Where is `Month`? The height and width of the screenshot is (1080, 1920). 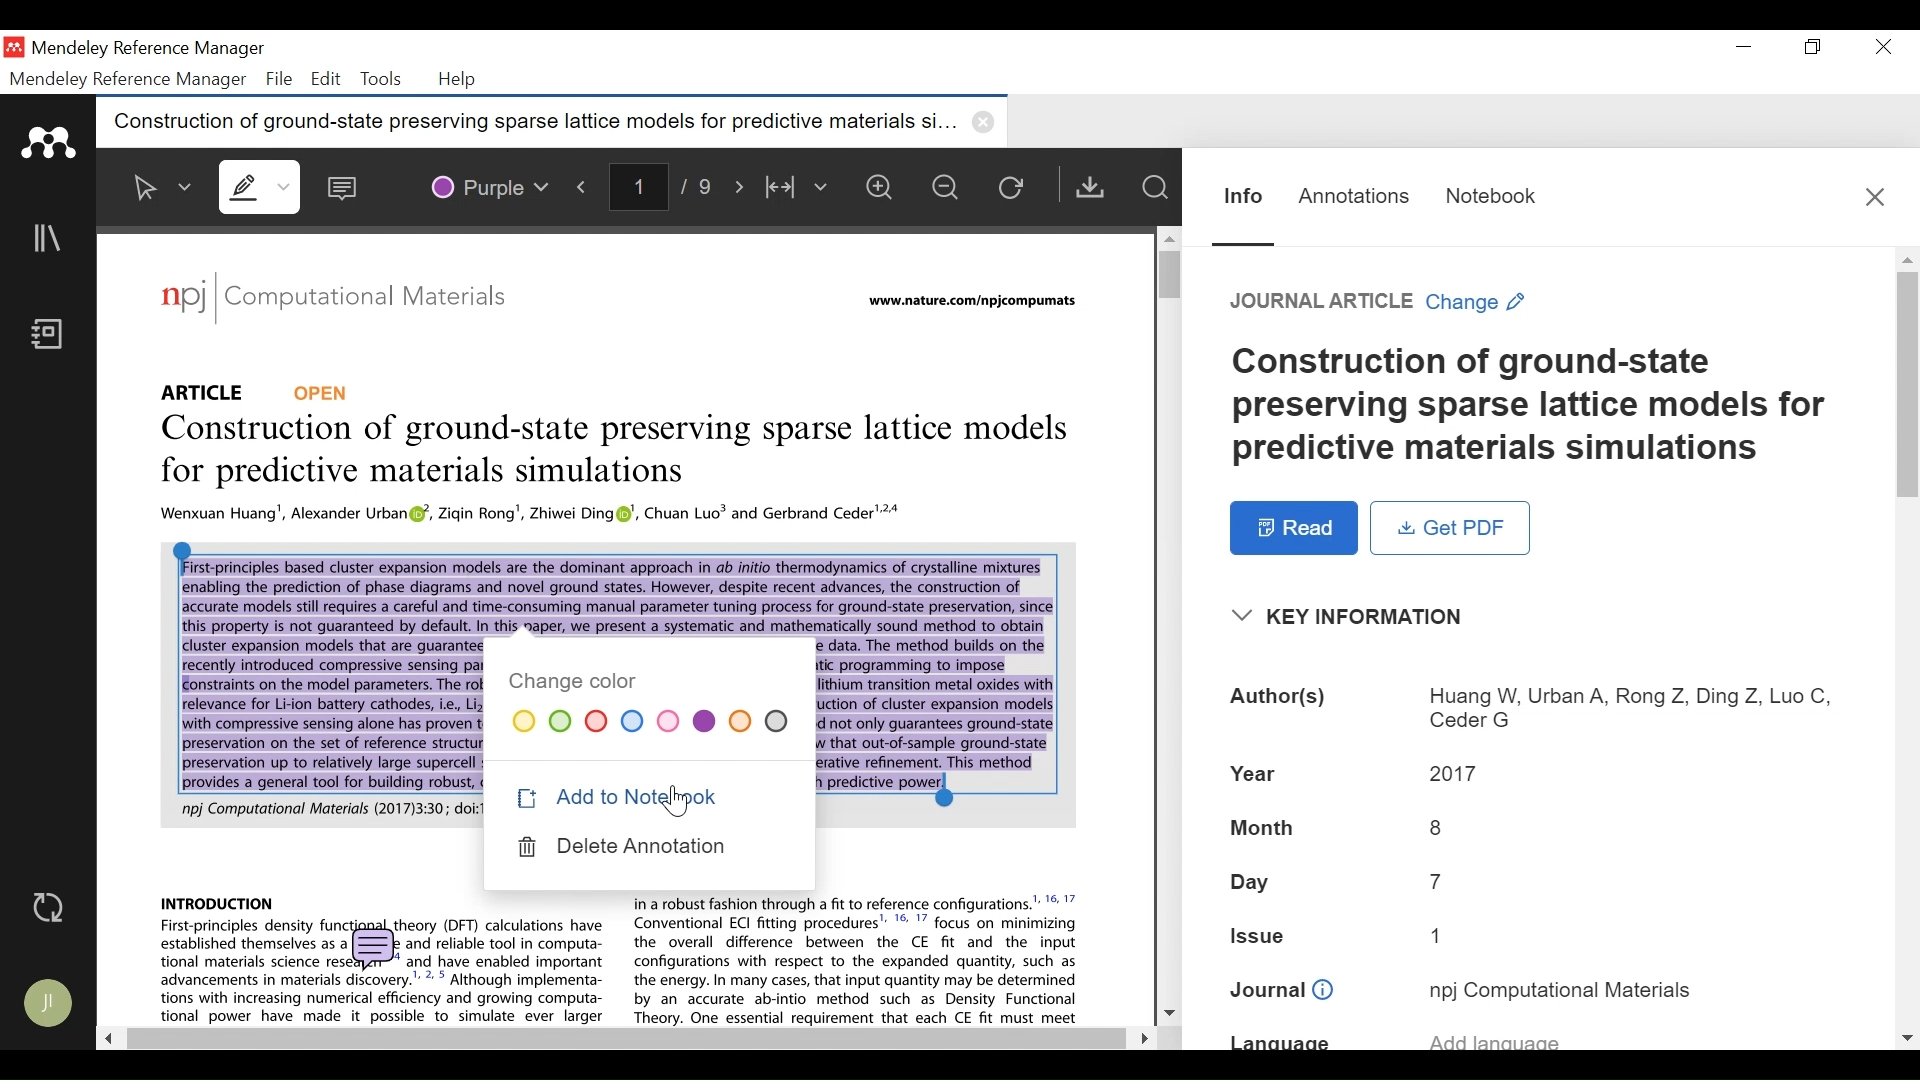
Month is located at coordinates (1437, 827).